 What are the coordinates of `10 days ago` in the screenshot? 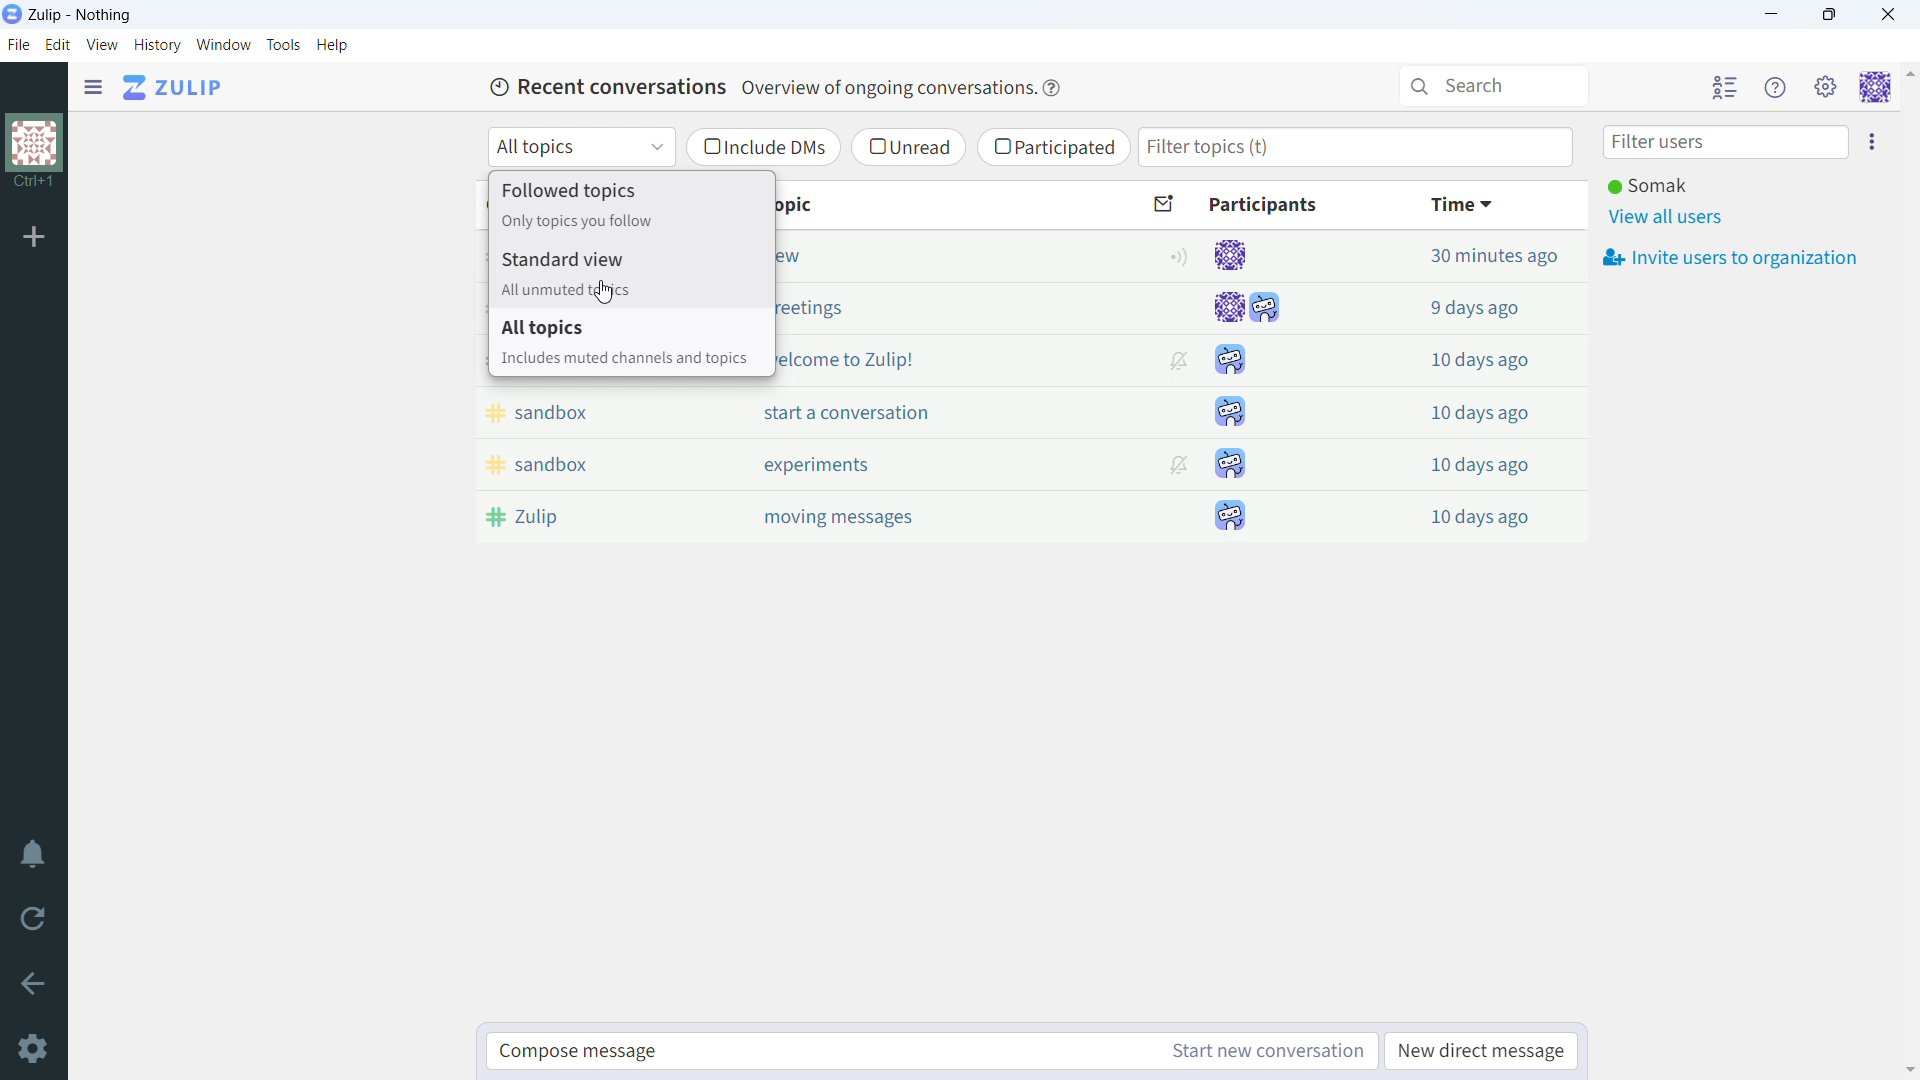 It's located at (1482, 413).